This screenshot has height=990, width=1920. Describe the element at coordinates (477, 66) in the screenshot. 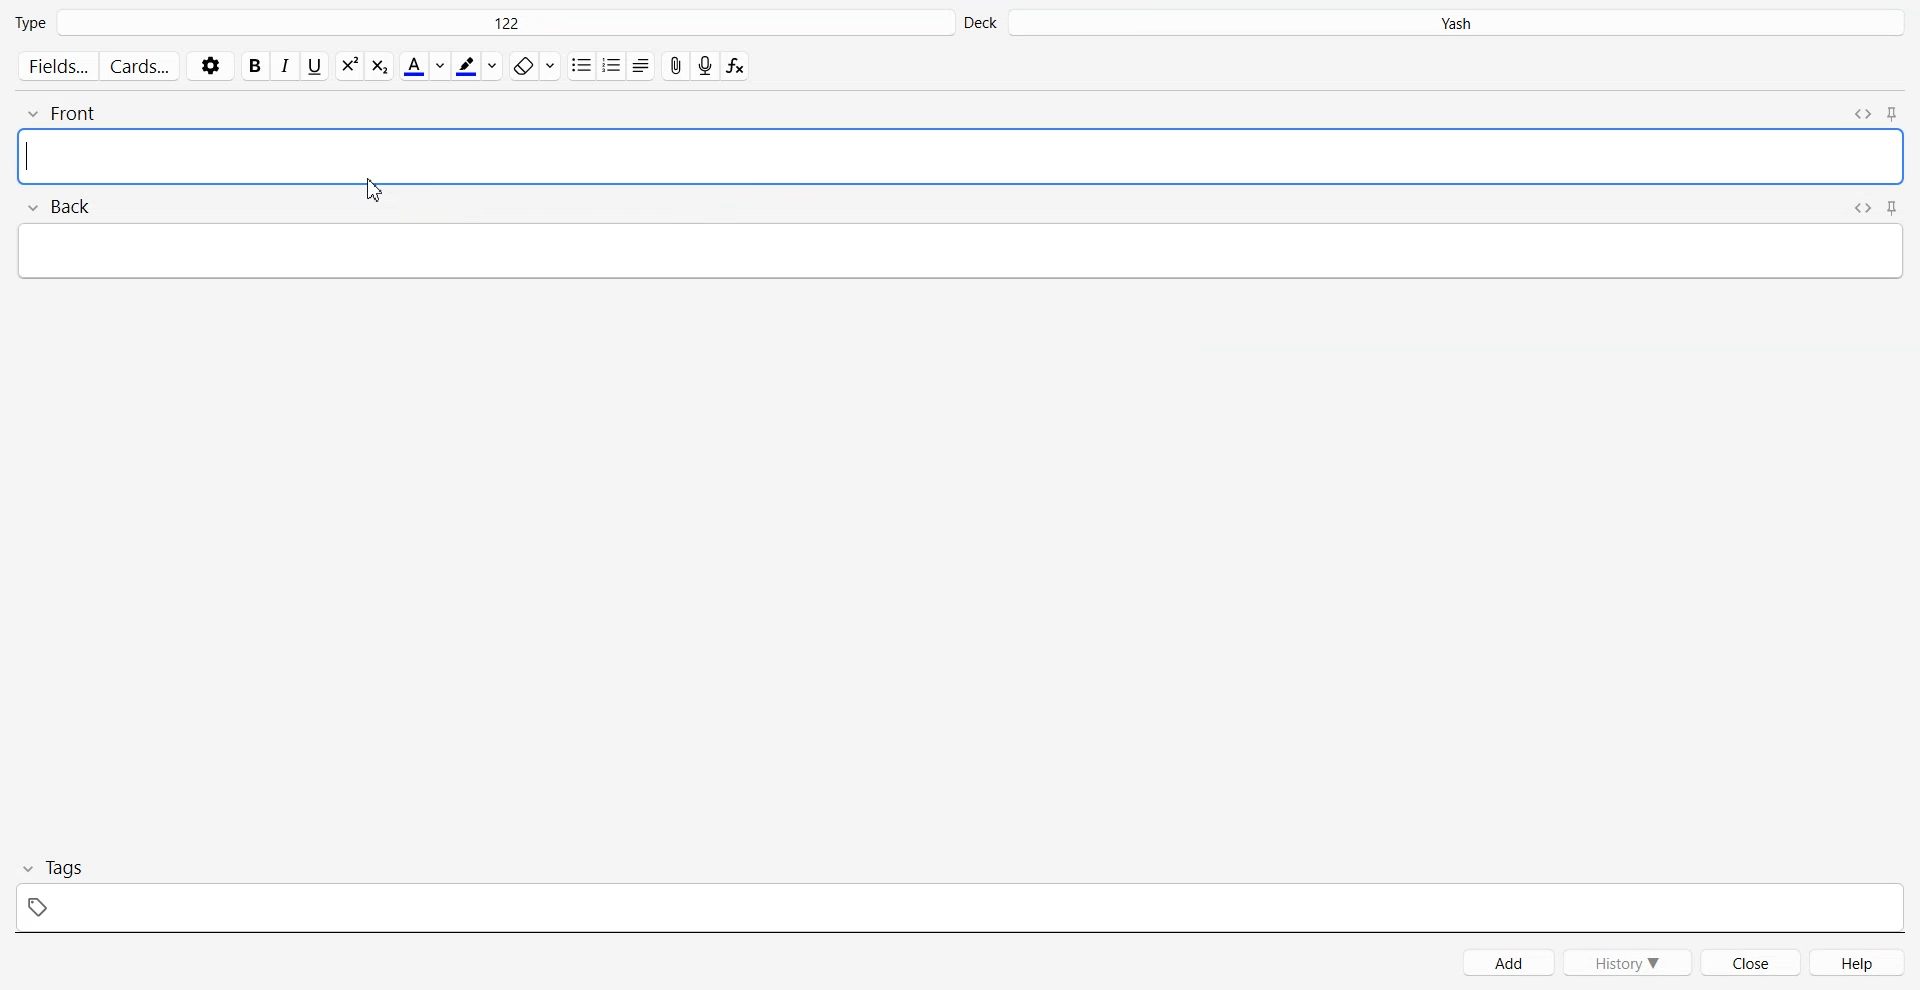

I see `Highlight text color` at that location.